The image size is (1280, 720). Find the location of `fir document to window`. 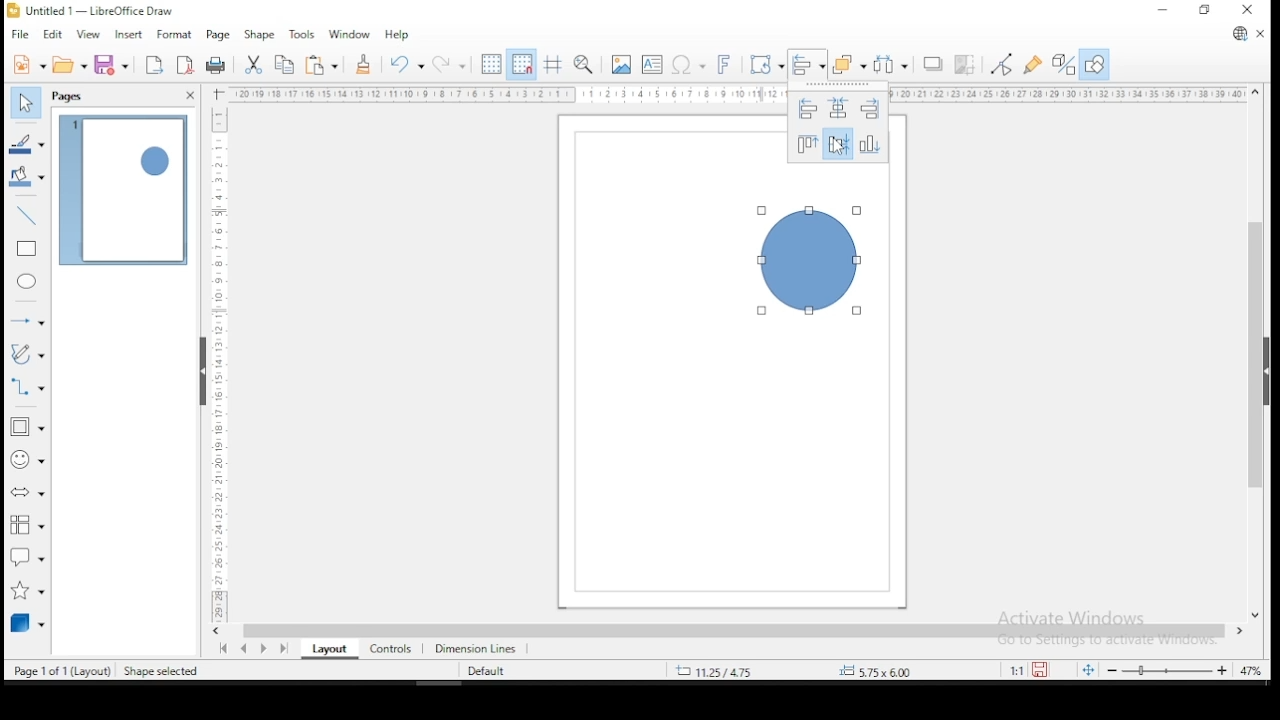

fir document to window is located at coordinates (1085, 669).